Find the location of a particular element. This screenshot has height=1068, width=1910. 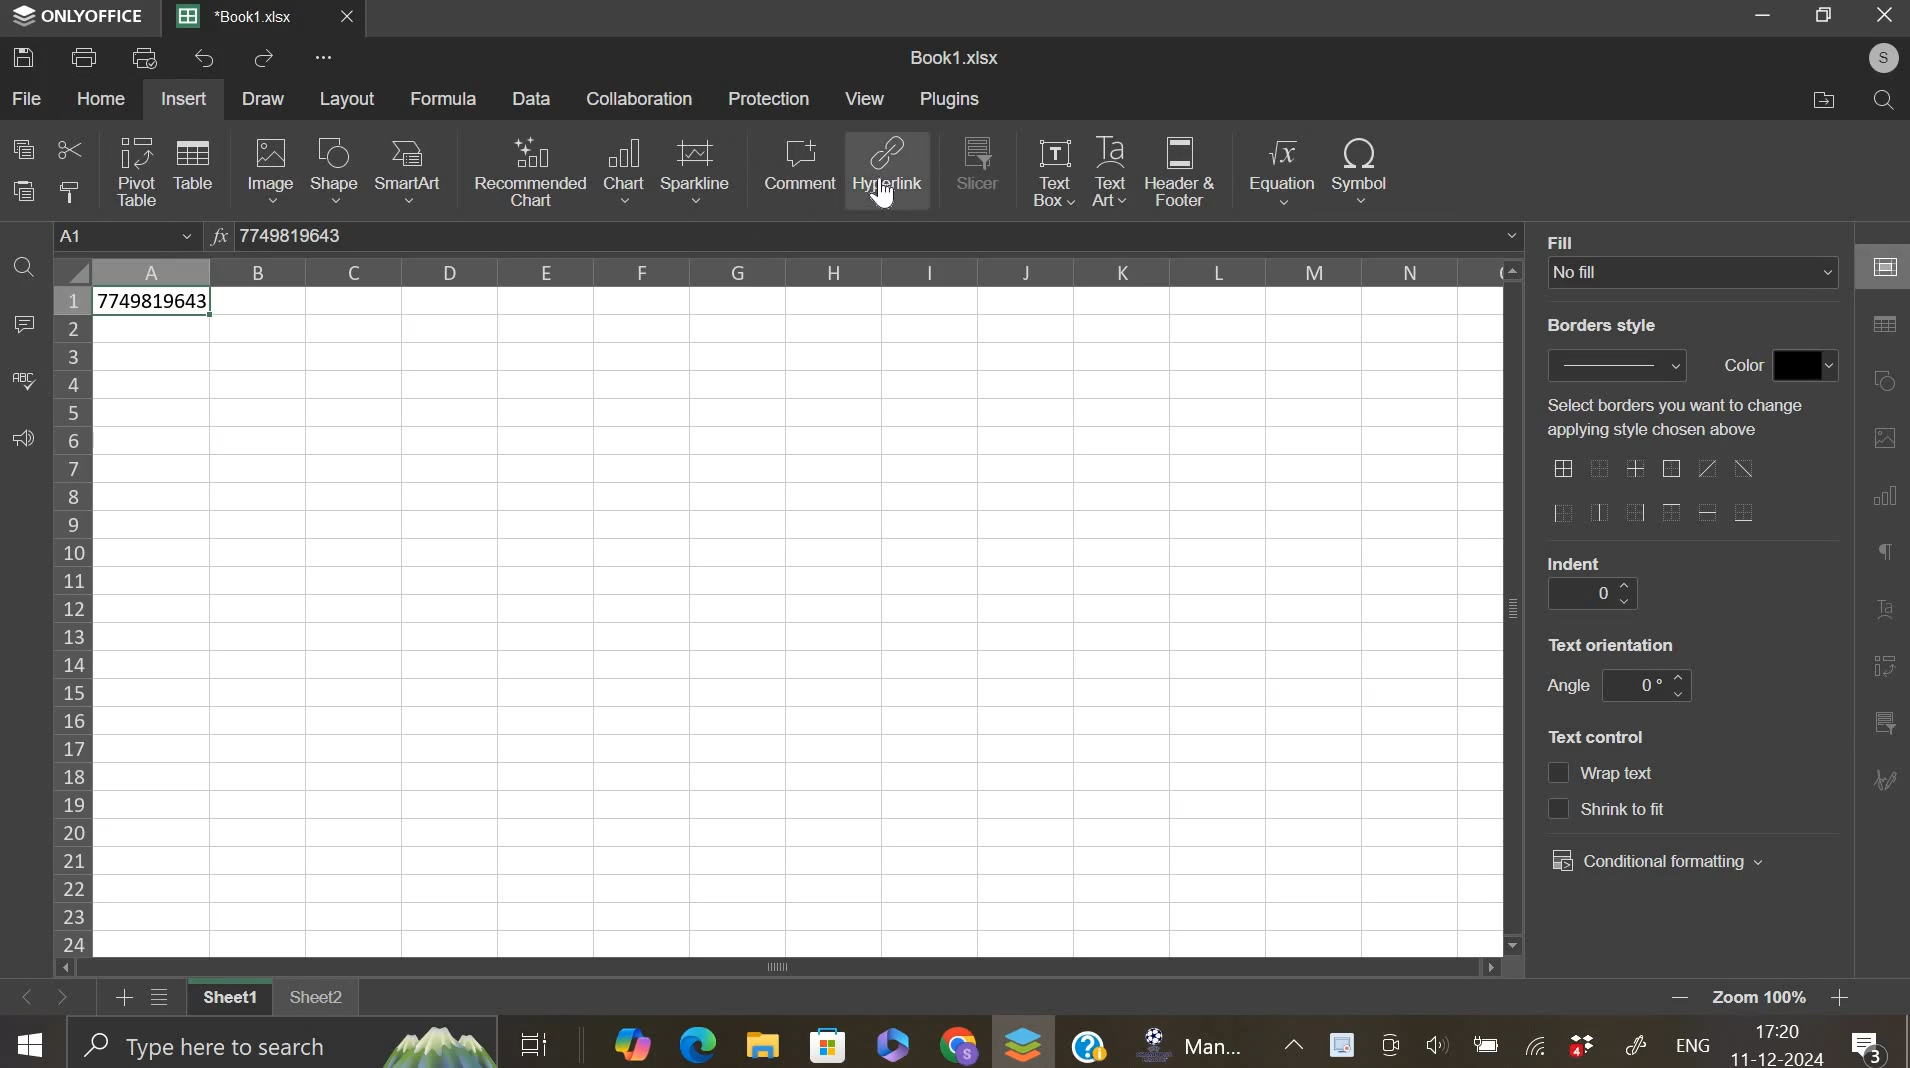

list sheets is located at coordinates (165, 999).